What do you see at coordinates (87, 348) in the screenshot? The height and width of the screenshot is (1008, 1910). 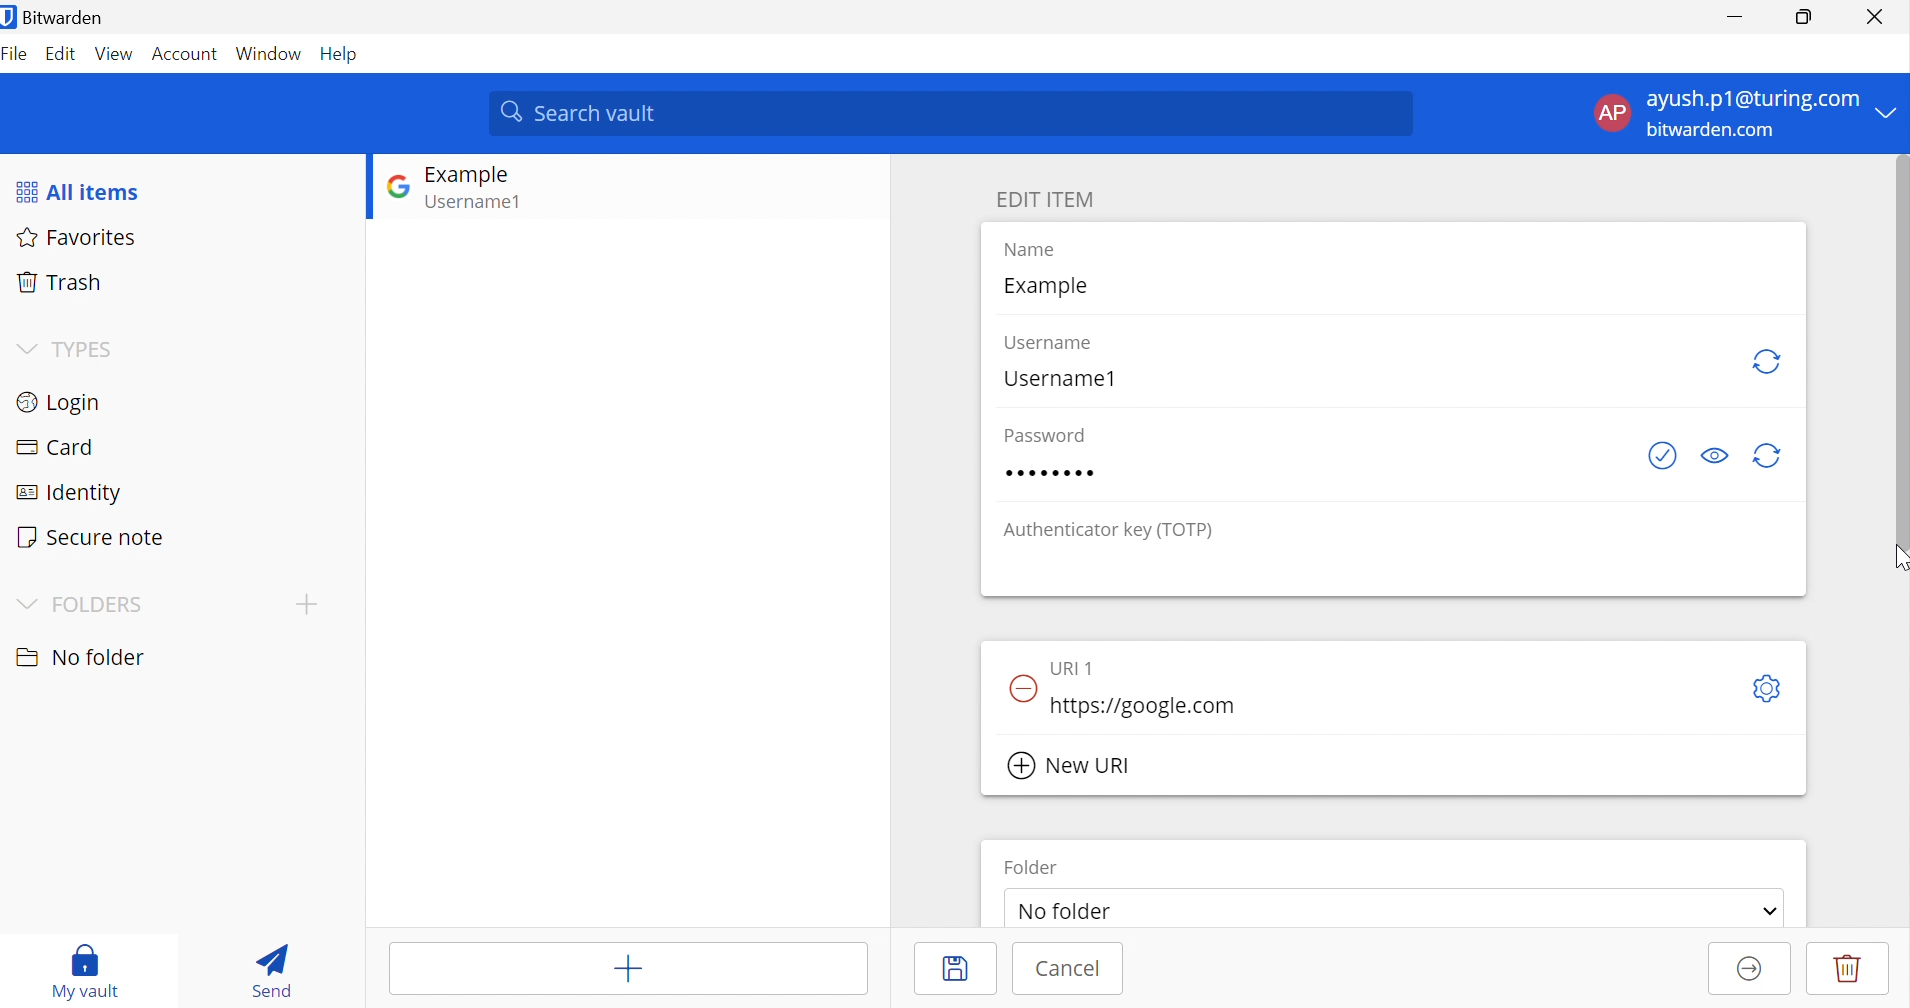 I see `TYPES` at bounding box center [87, 348].